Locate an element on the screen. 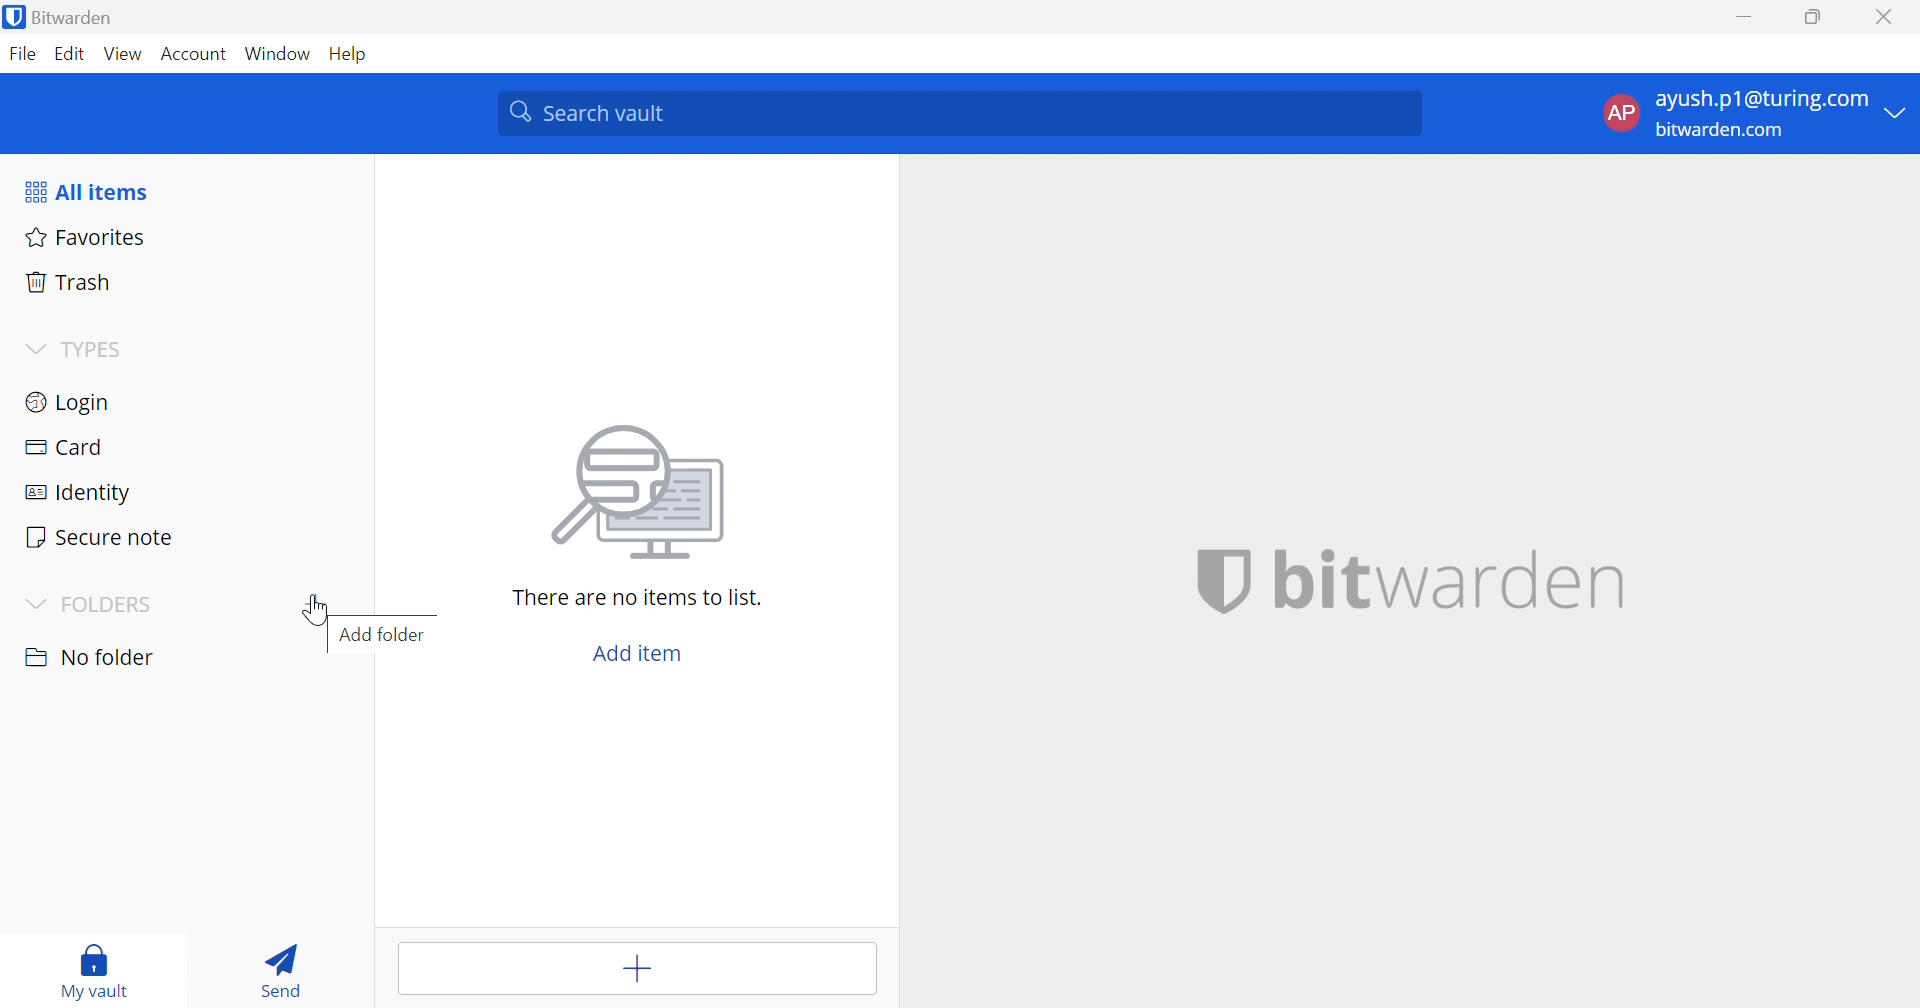  Send is located at coordinates (283, 970).